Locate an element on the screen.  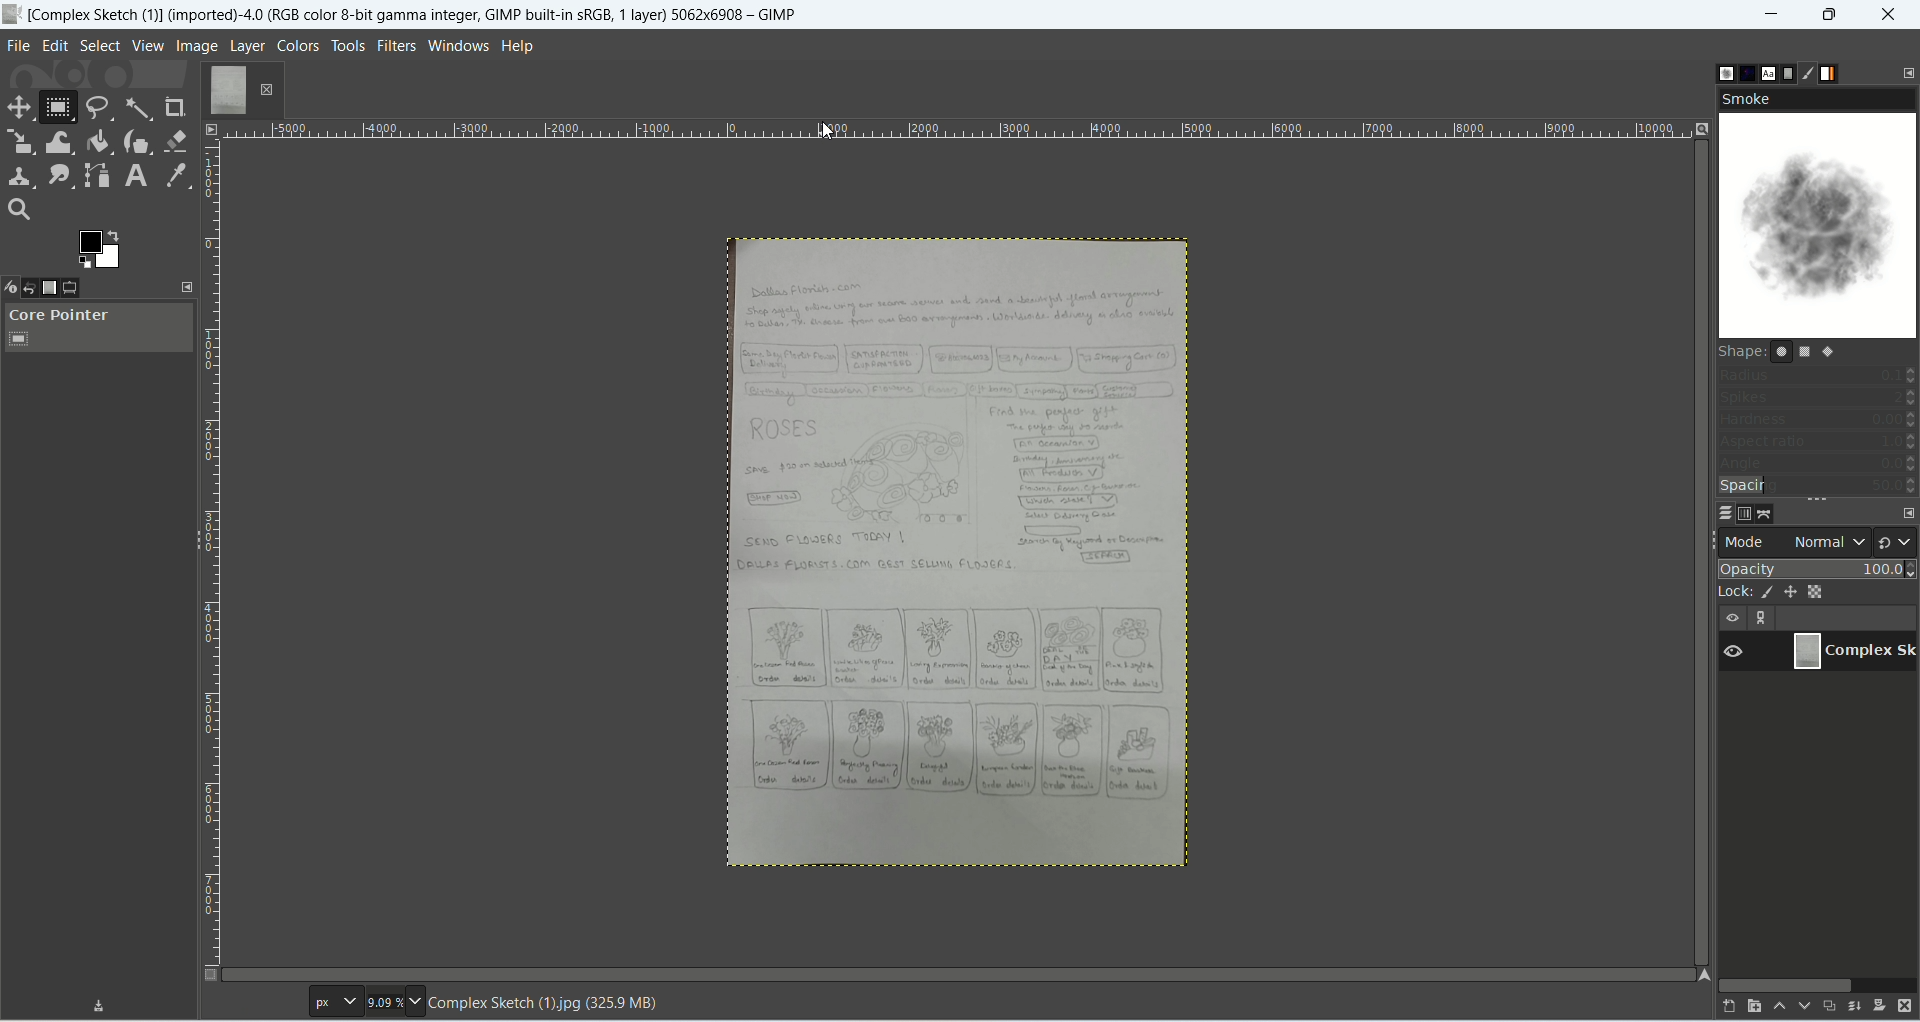
core pointer is located at coordinates (101, 327).